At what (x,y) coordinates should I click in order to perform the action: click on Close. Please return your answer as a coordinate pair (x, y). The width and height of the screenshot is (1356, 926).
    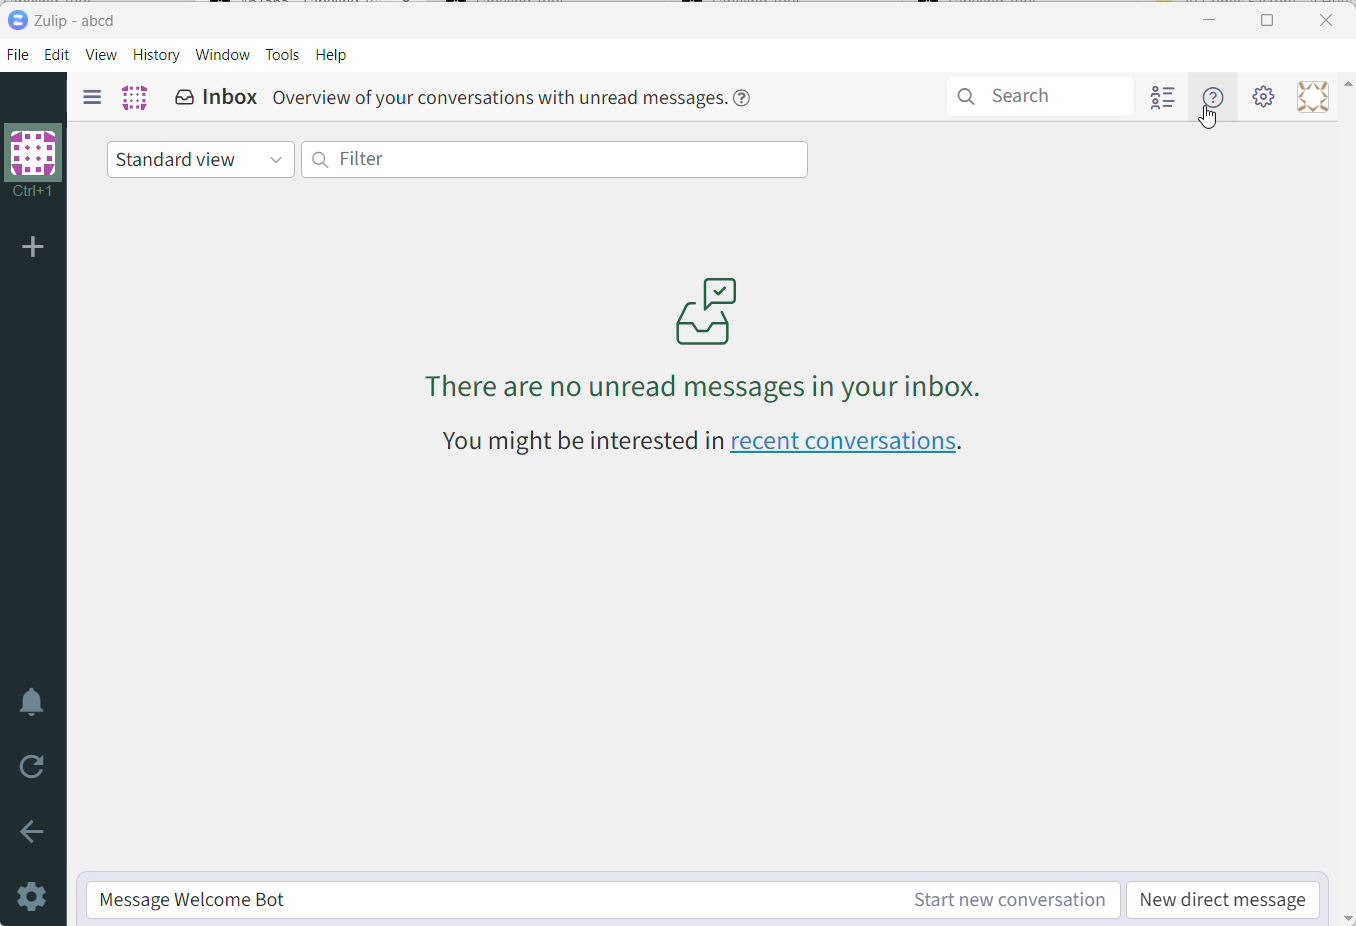
    Looking at the image, I should click on (1329, 18).